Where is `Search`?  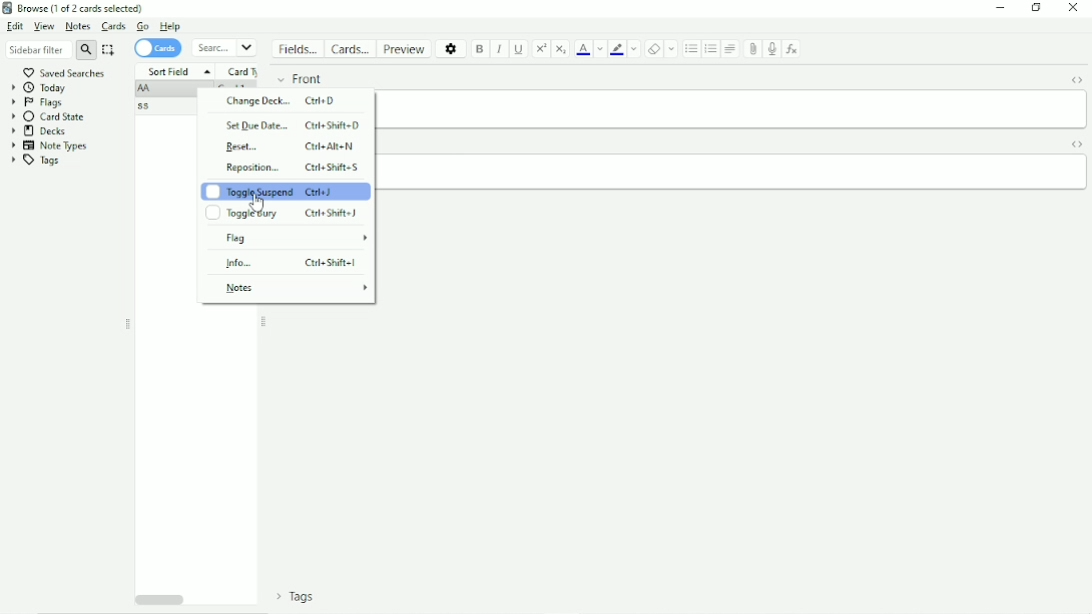
Search is located at coordinates (226, 47).